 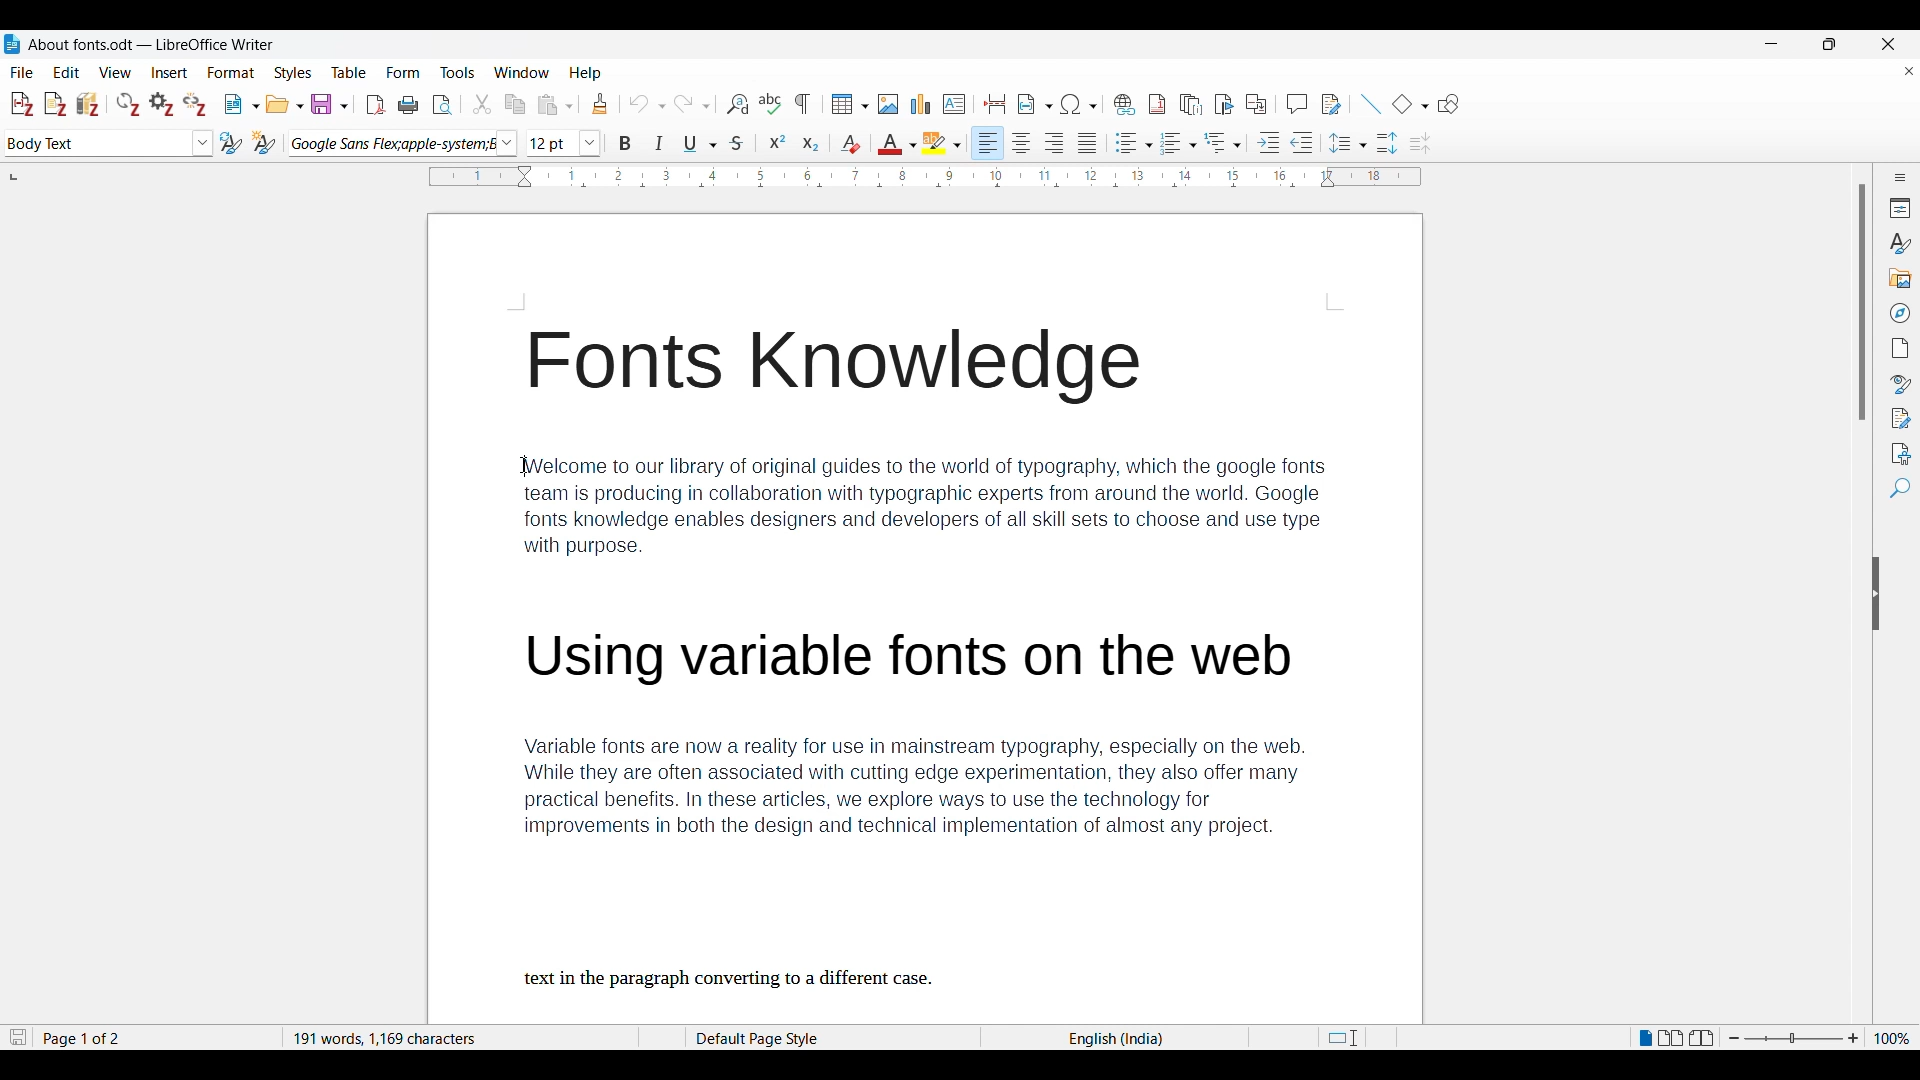 What do you see at coordinates (920, 103) in the screenshot?
I see `Insert graph` at bounding box center [920, 103].